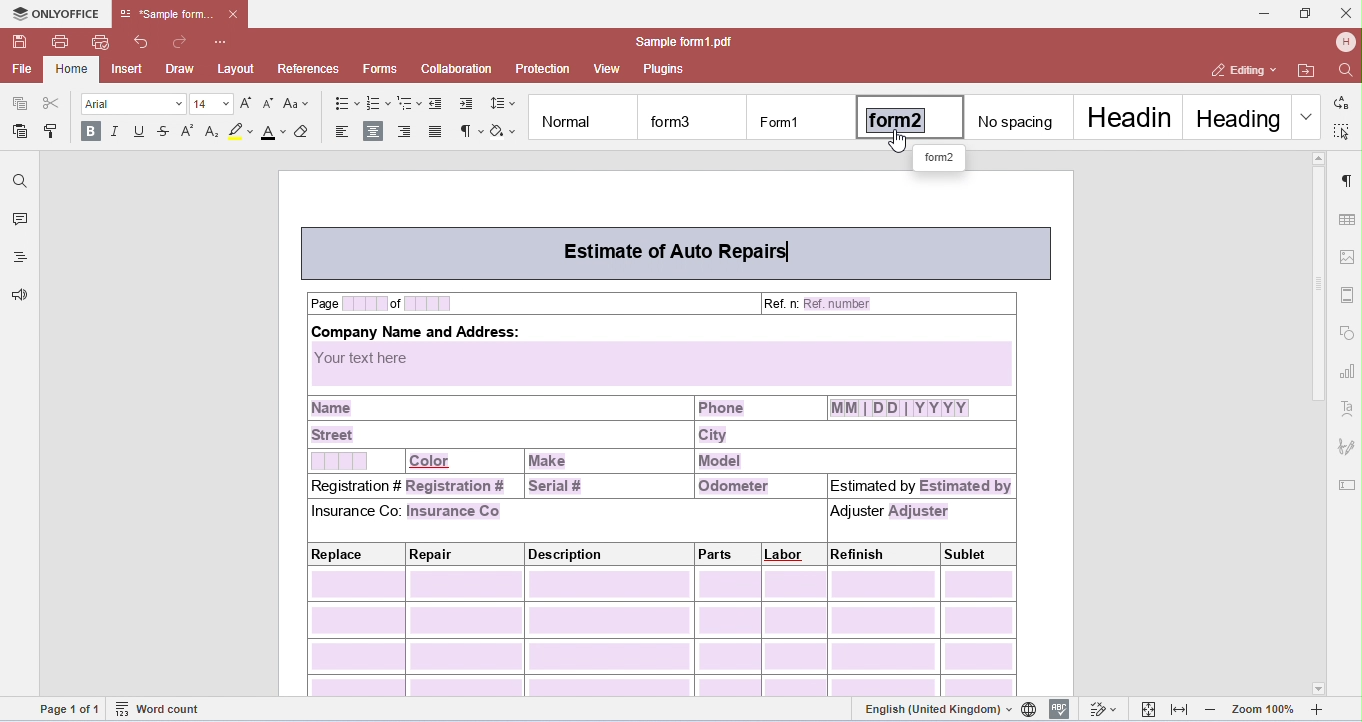 The height and width of the screenshot is (722, 1362). I want to click on draw, so click(180, 69).